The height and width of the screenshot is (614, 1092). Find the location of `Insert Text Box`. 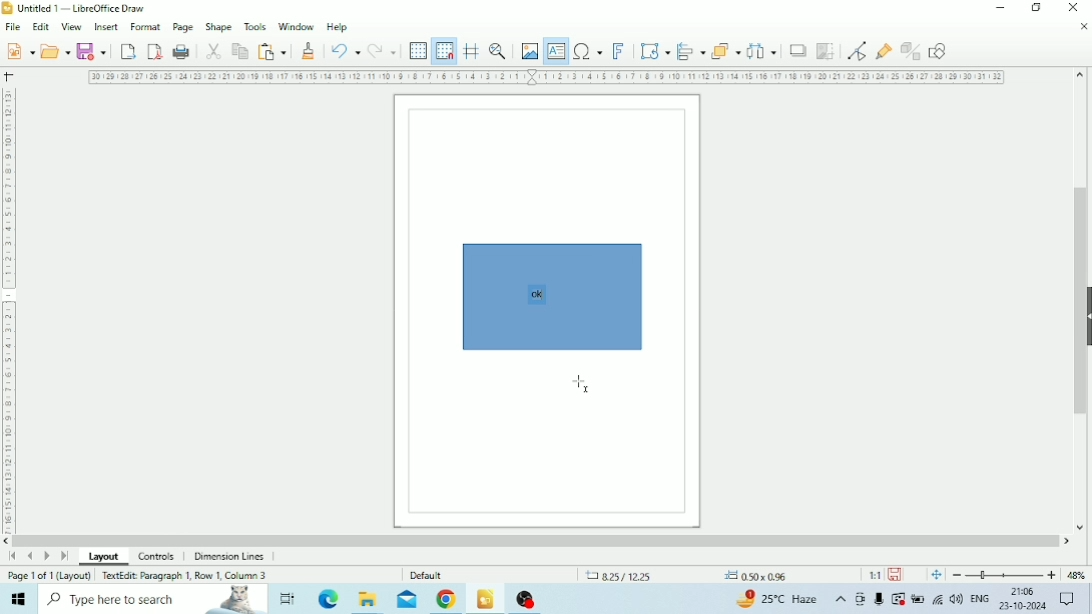

Insert Text Box is located at coordinates (554, 51).